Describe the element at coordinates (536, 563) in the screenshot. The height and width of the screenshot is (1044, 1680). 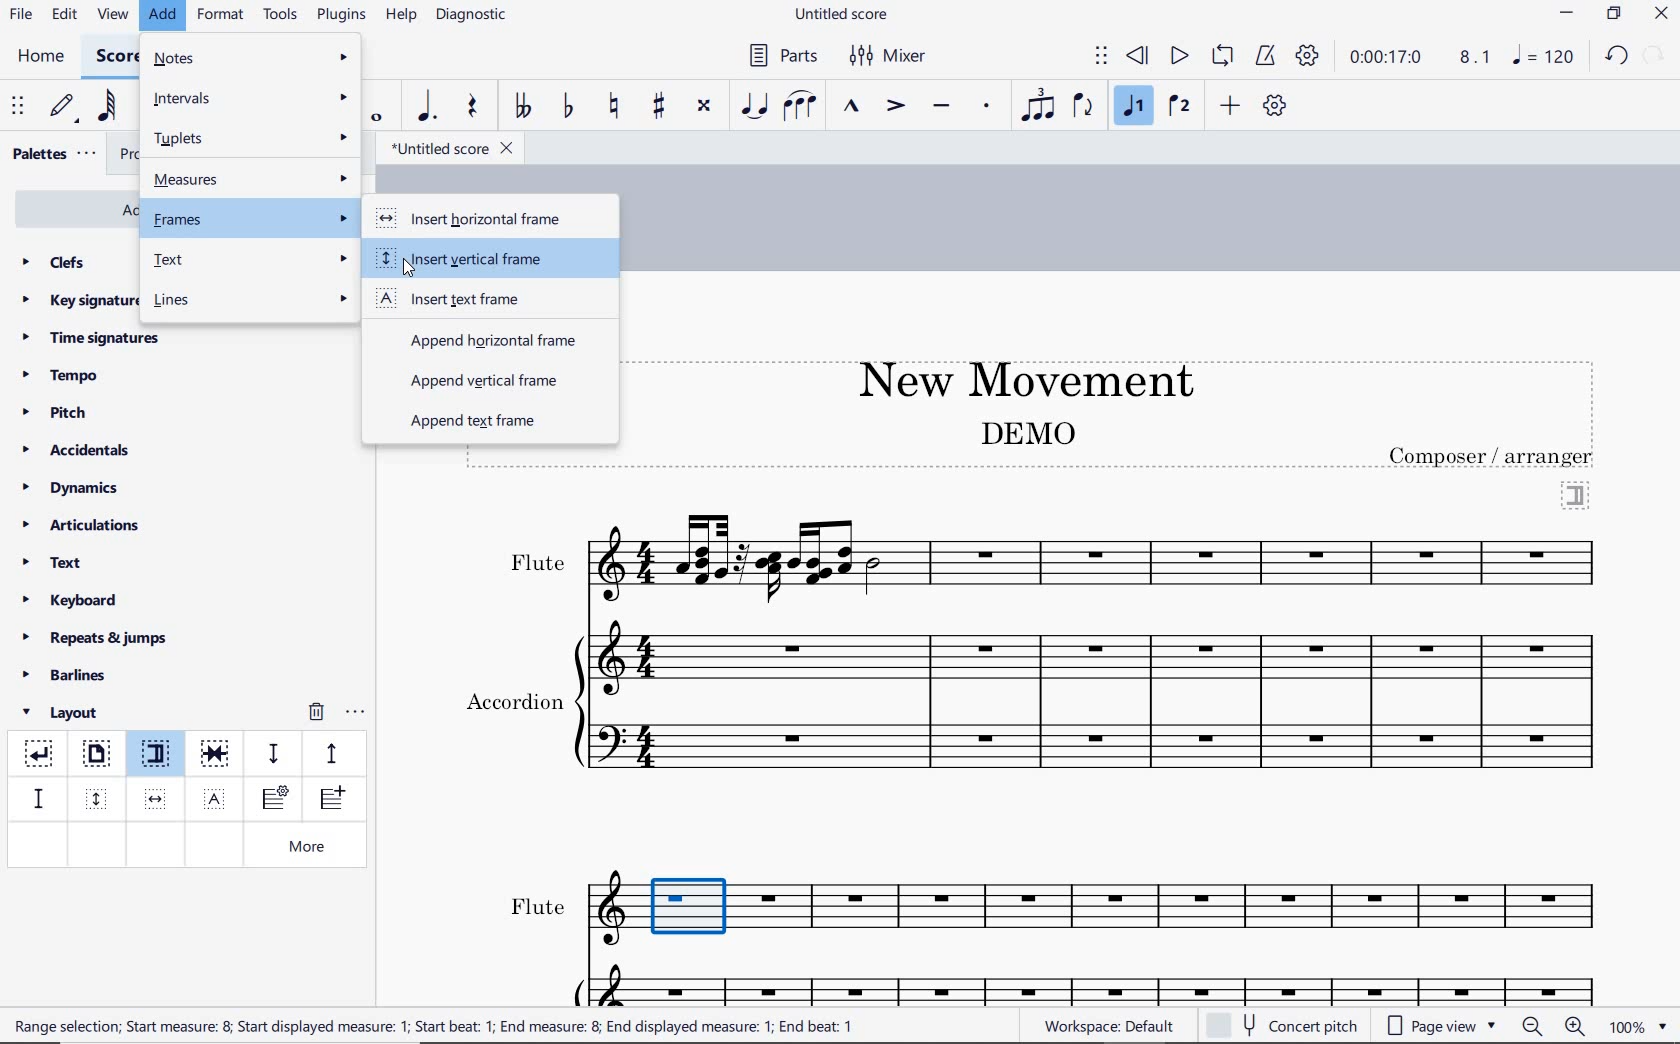
I see `text` at that location.